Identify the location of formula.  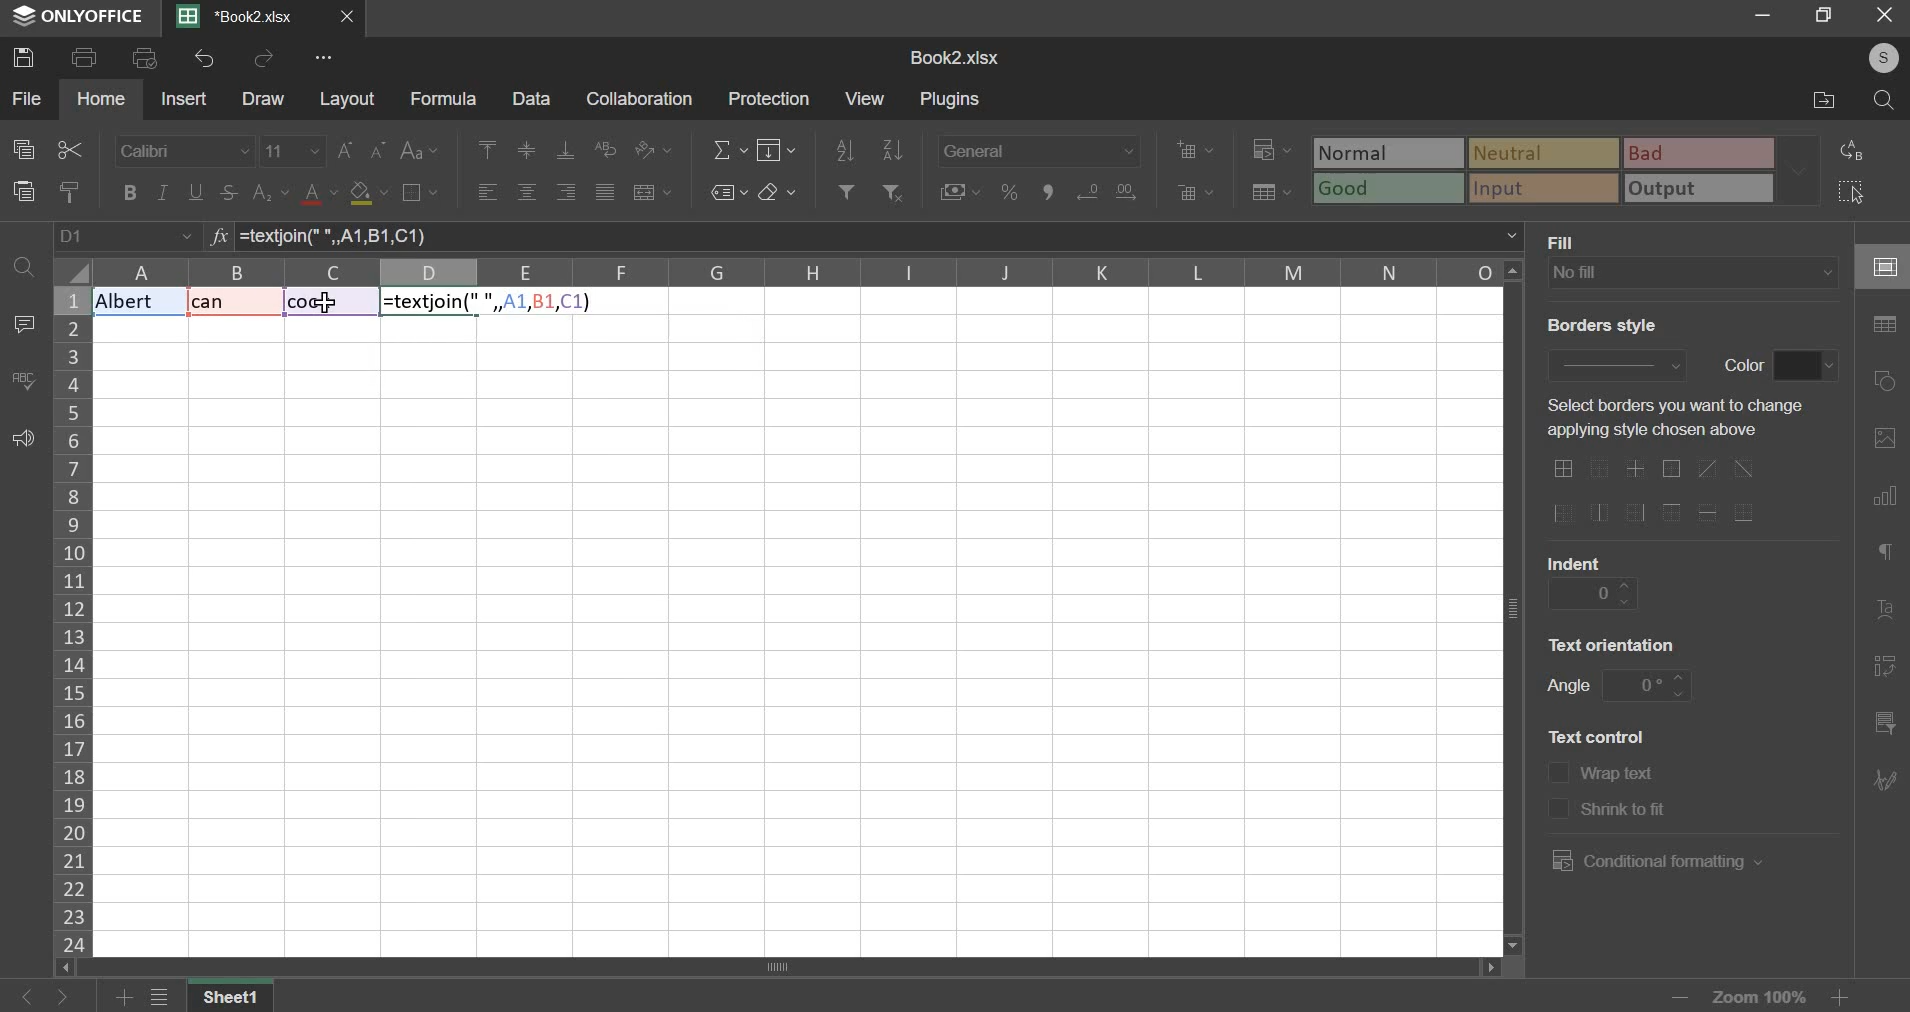
(483, 303).